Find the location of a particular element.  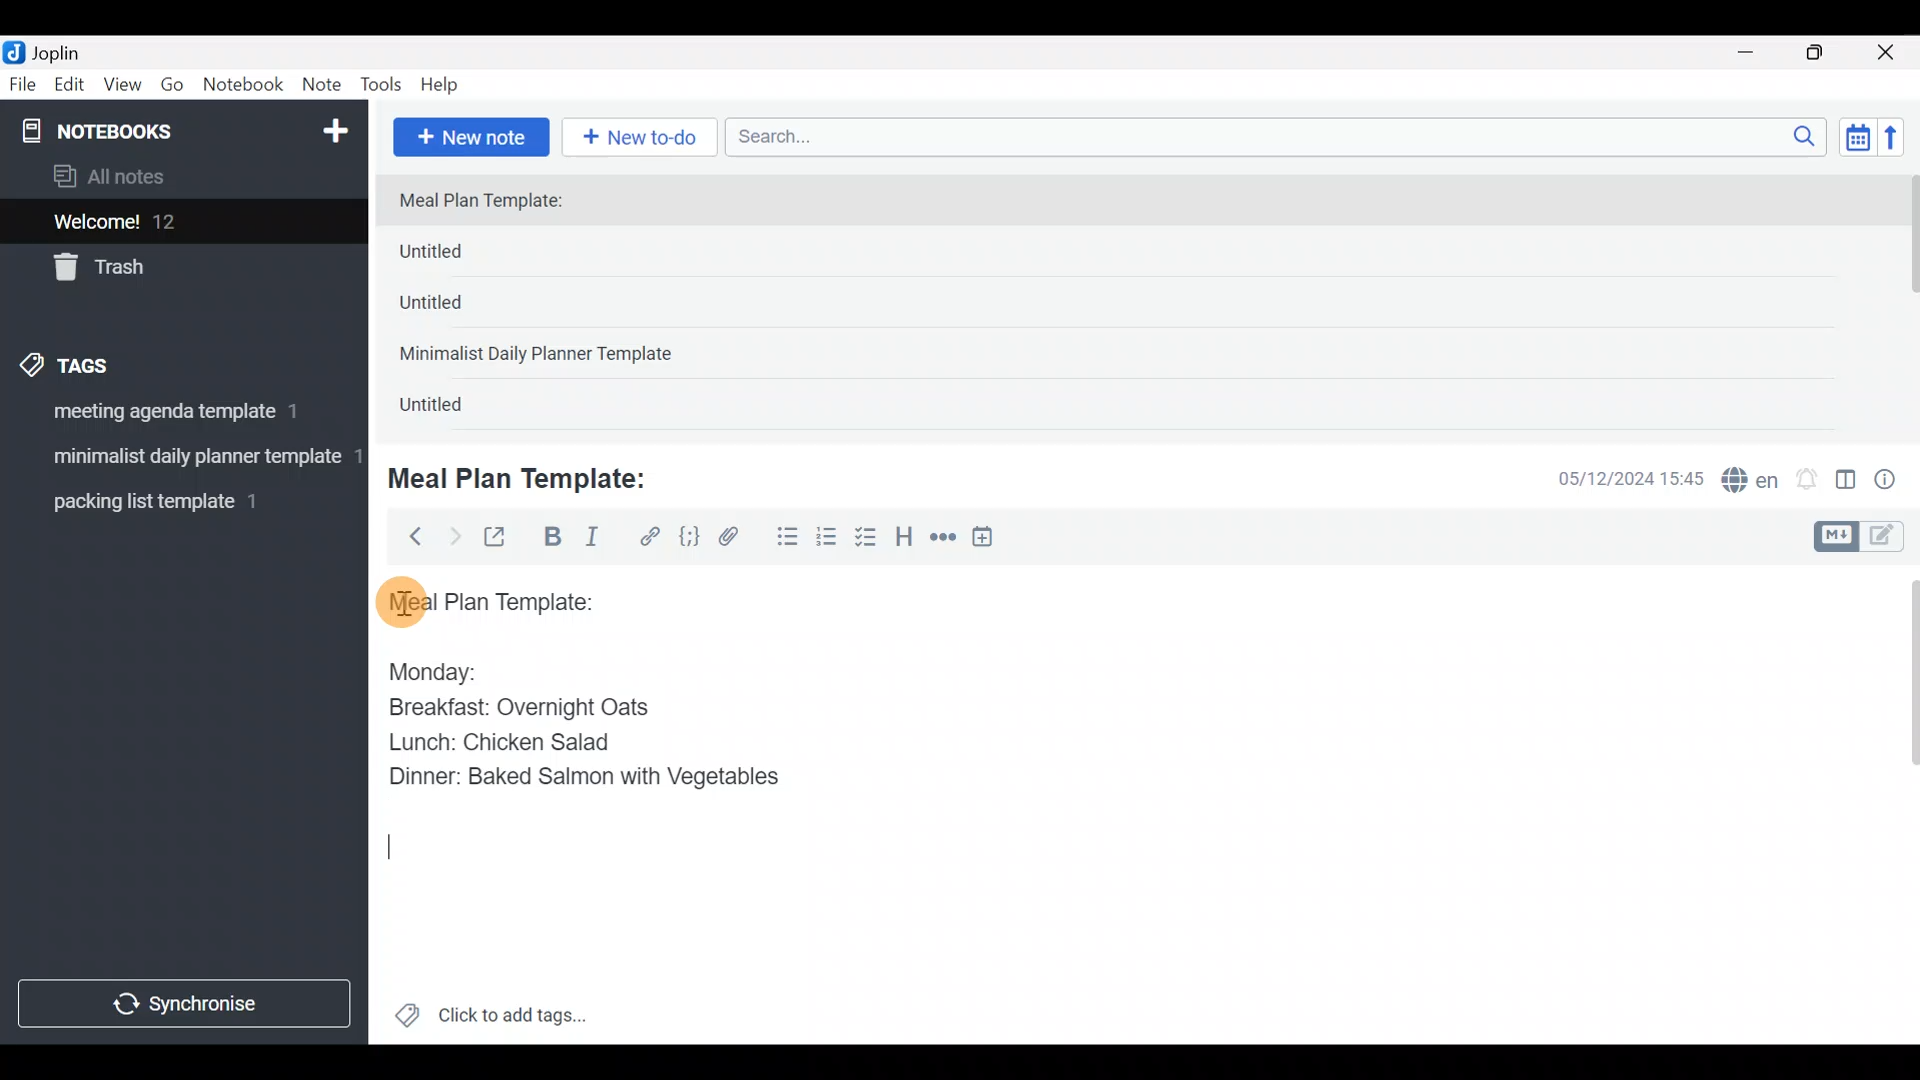

Toggle external editing is located at coordinates (502, 538).